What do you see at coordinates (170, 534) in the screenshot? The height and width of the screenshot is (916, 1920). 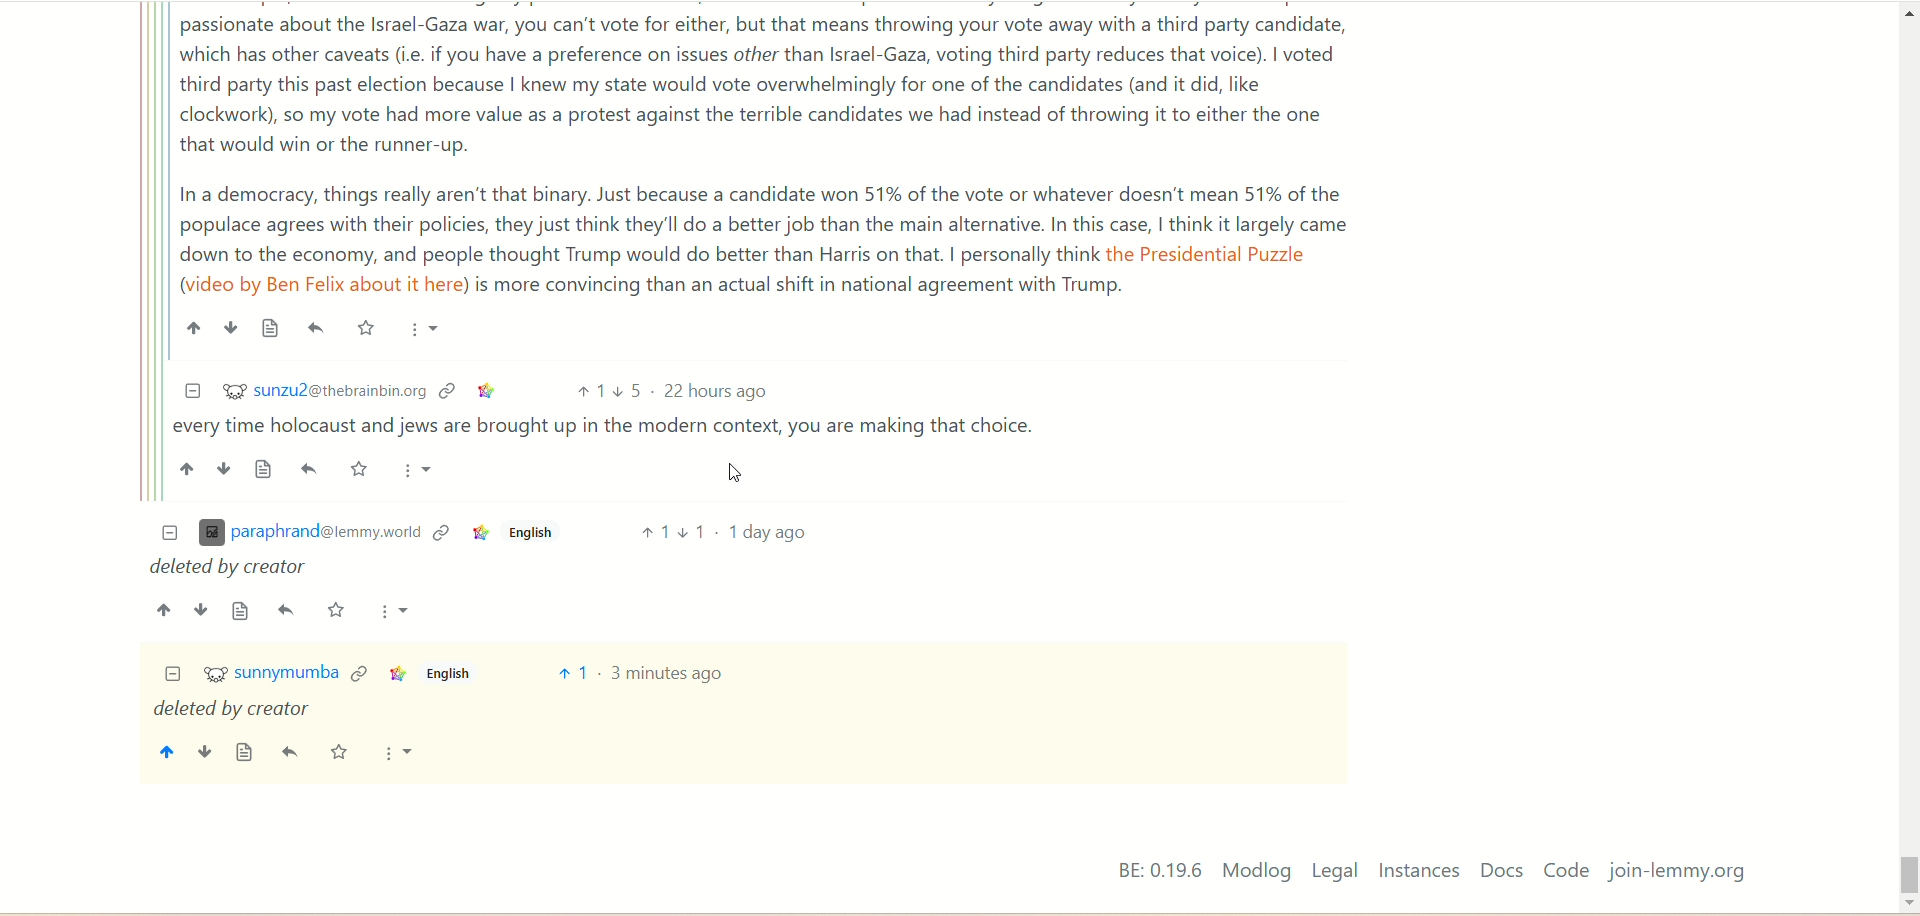 I see `Collapse` at bounding box center [170, 534].